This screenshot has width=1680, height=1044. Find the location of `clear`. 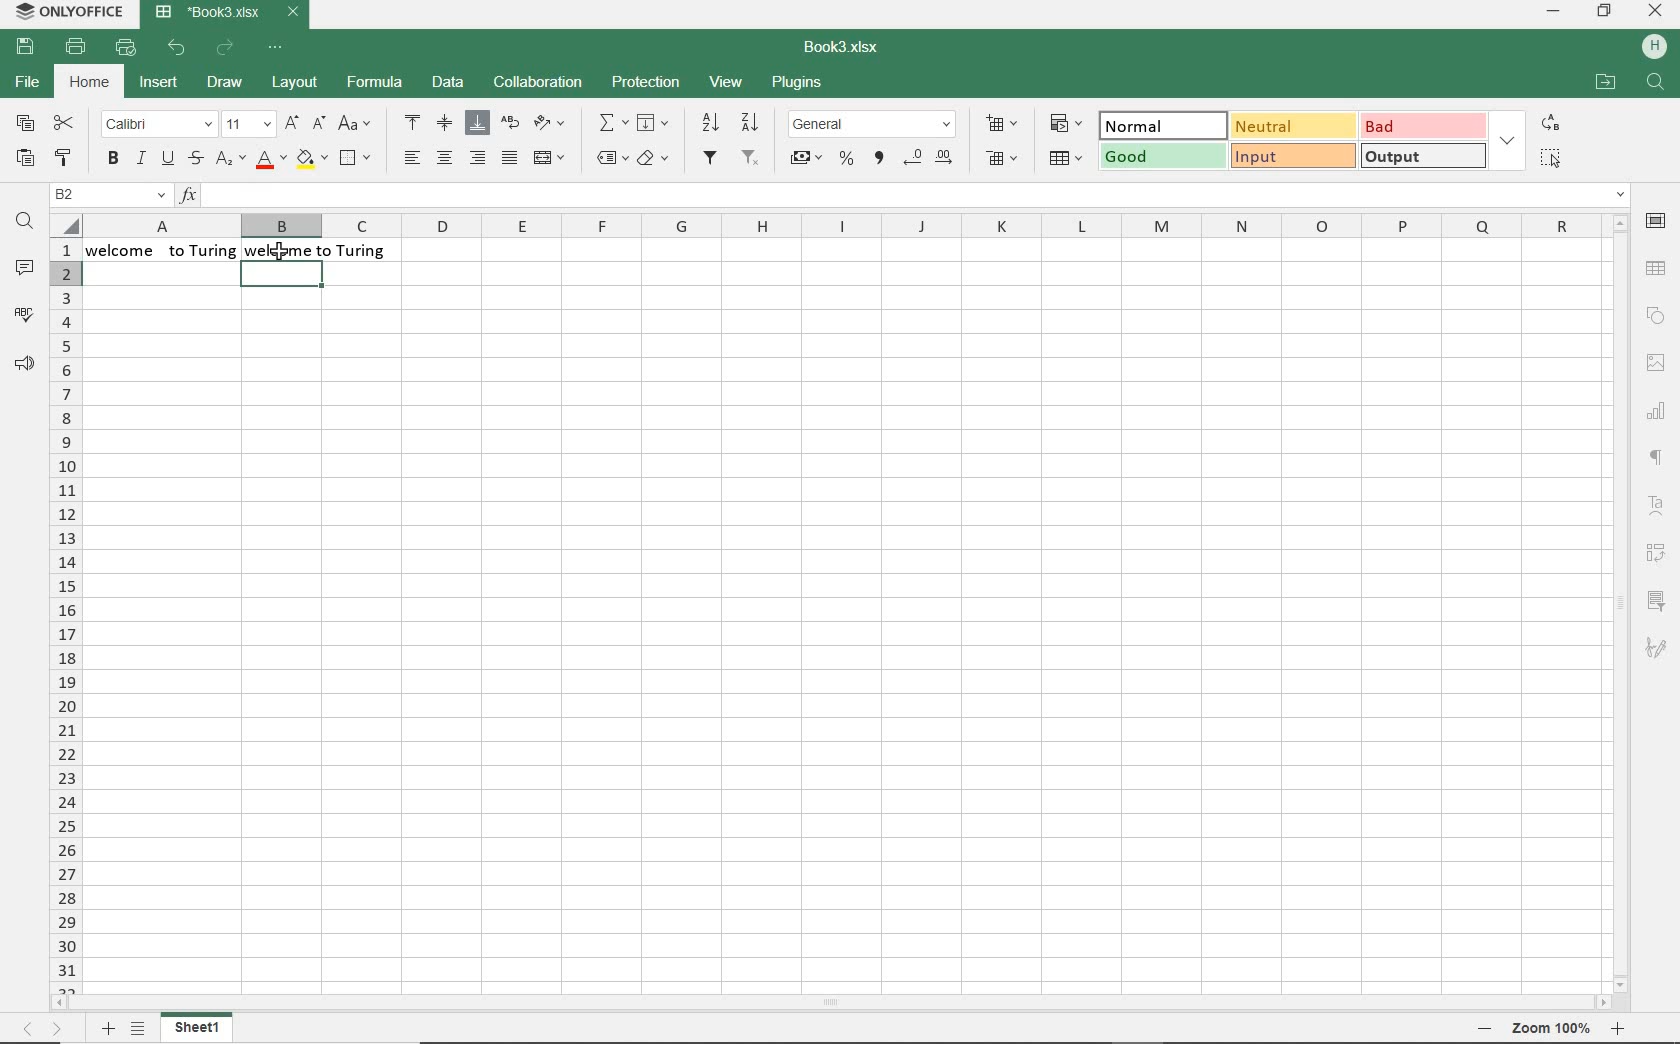

clear is located at coordinates (656, 160).